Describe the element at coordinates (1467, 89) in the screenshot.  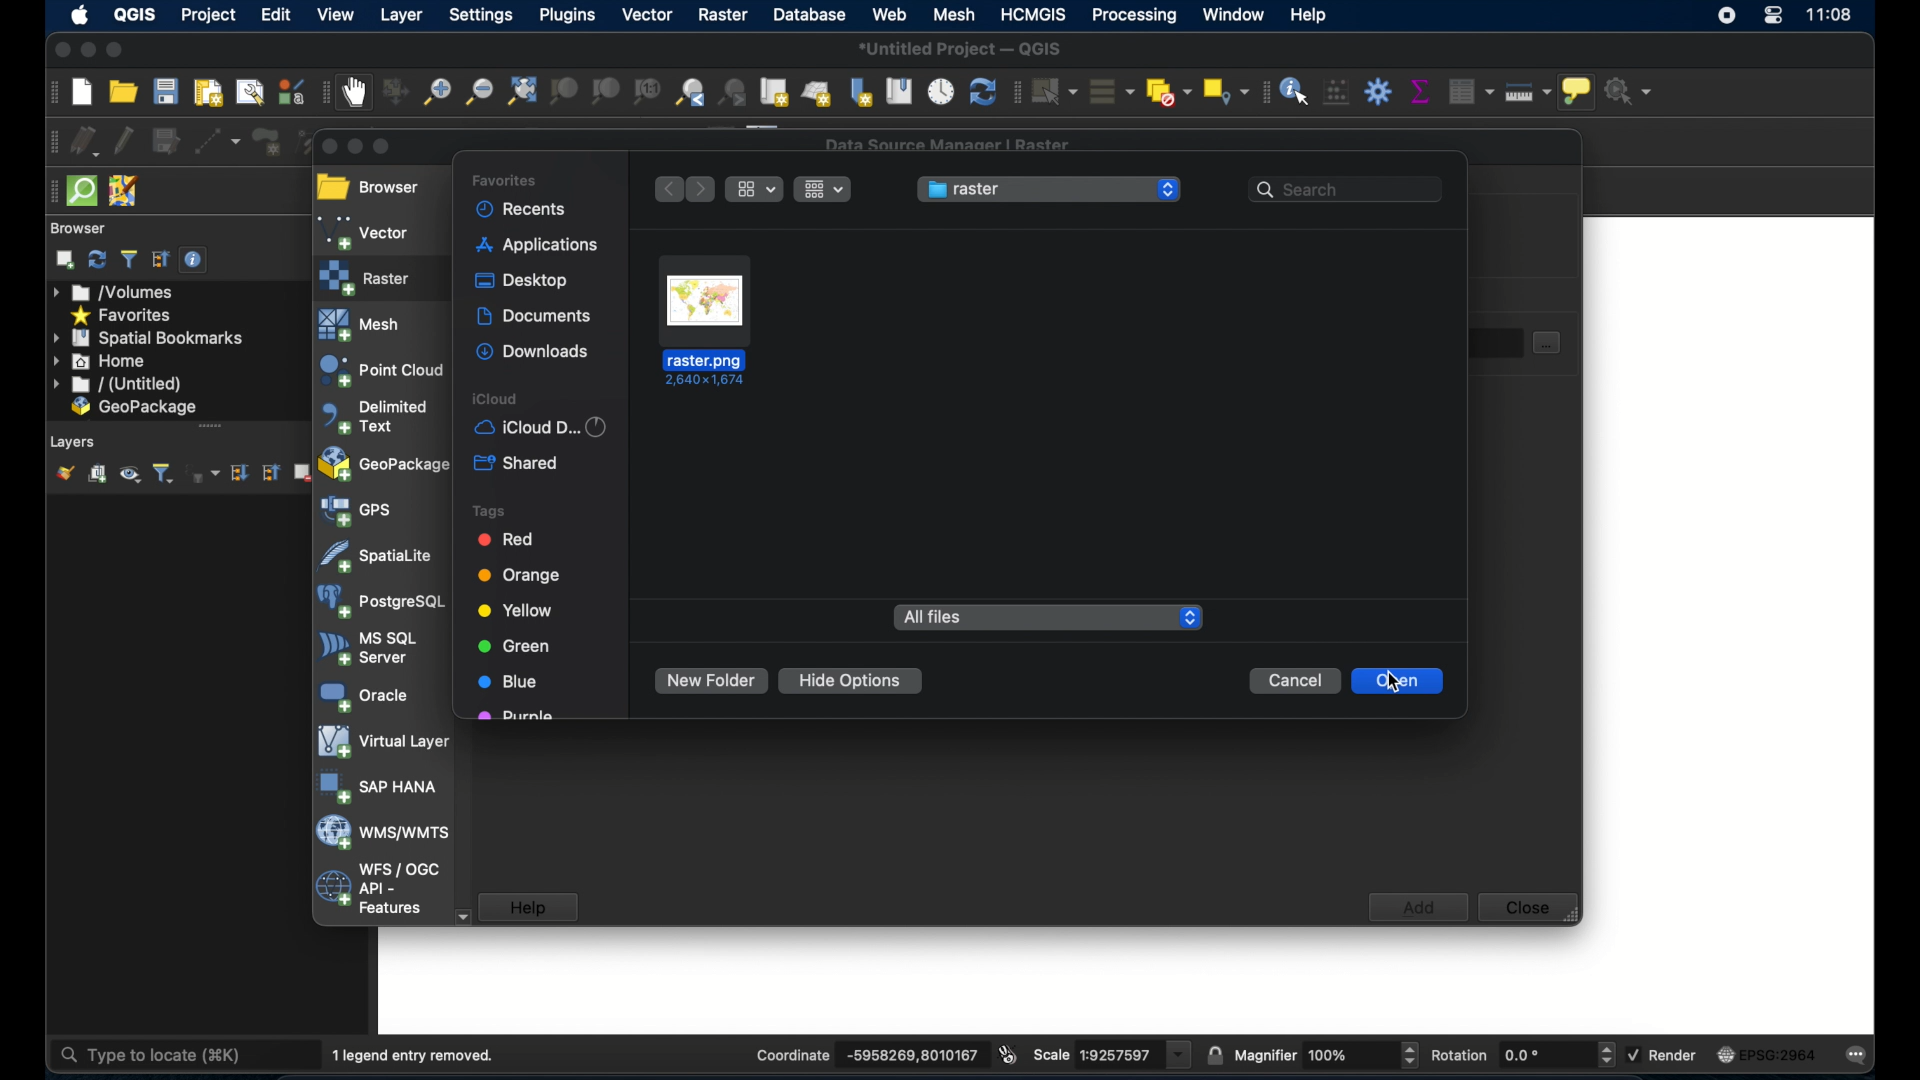
I see `open attribute table` at that location.